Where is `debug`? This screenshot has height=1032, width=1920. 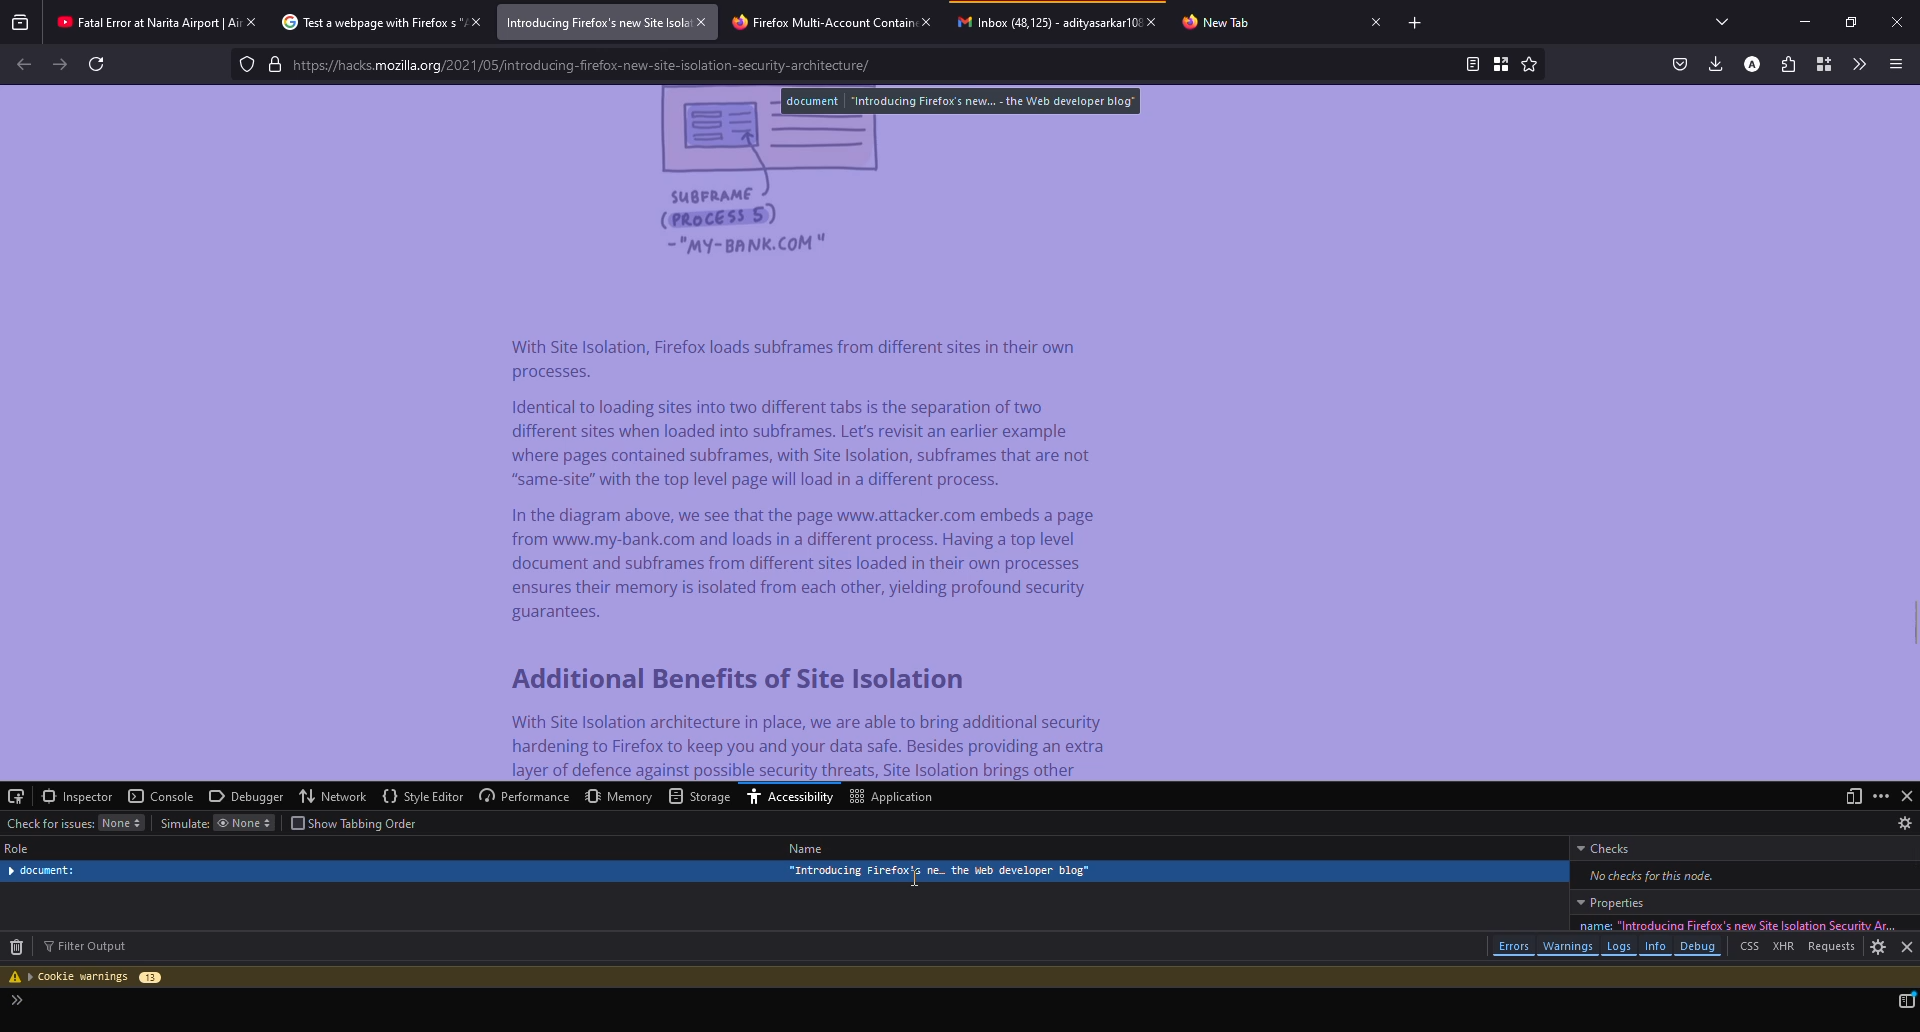 debug is located at coordinates (1700, 948).